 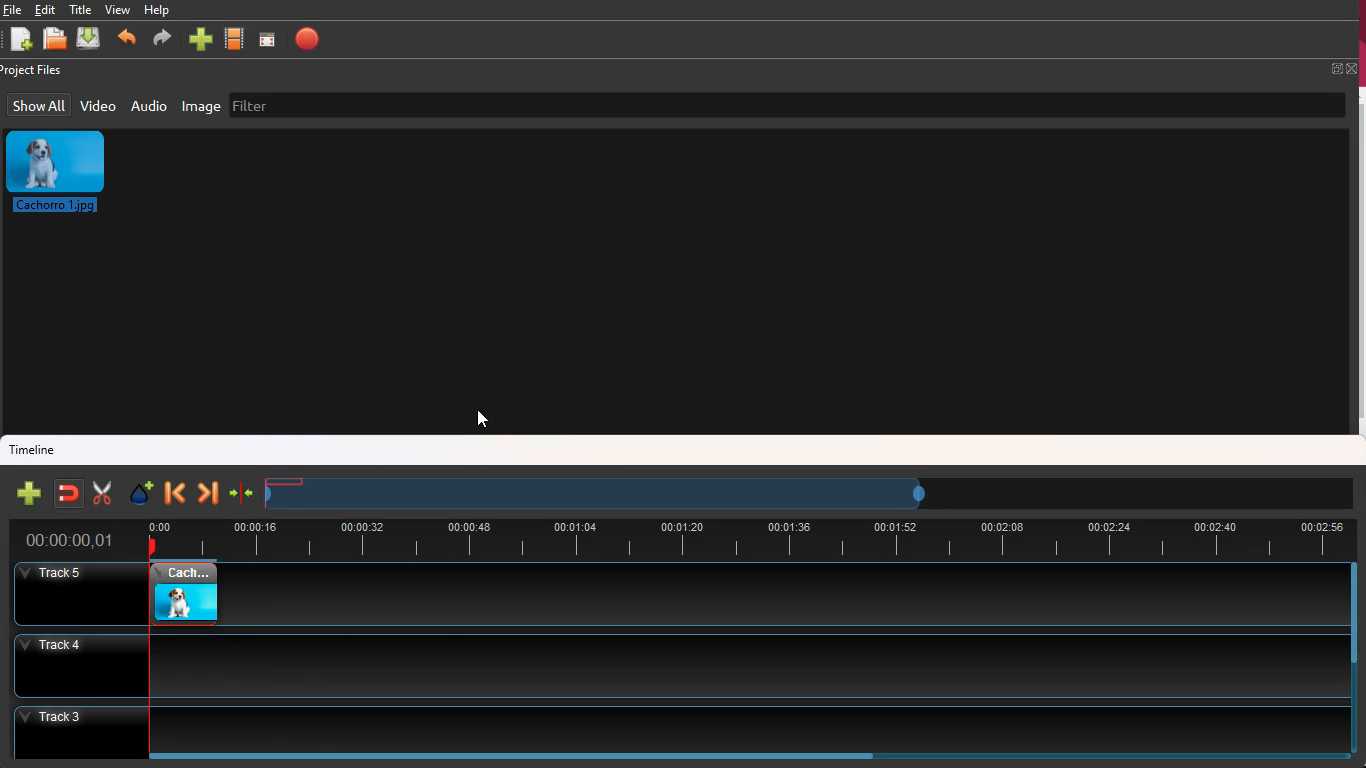 I want to click on timeline, so click(x=747, y=537).